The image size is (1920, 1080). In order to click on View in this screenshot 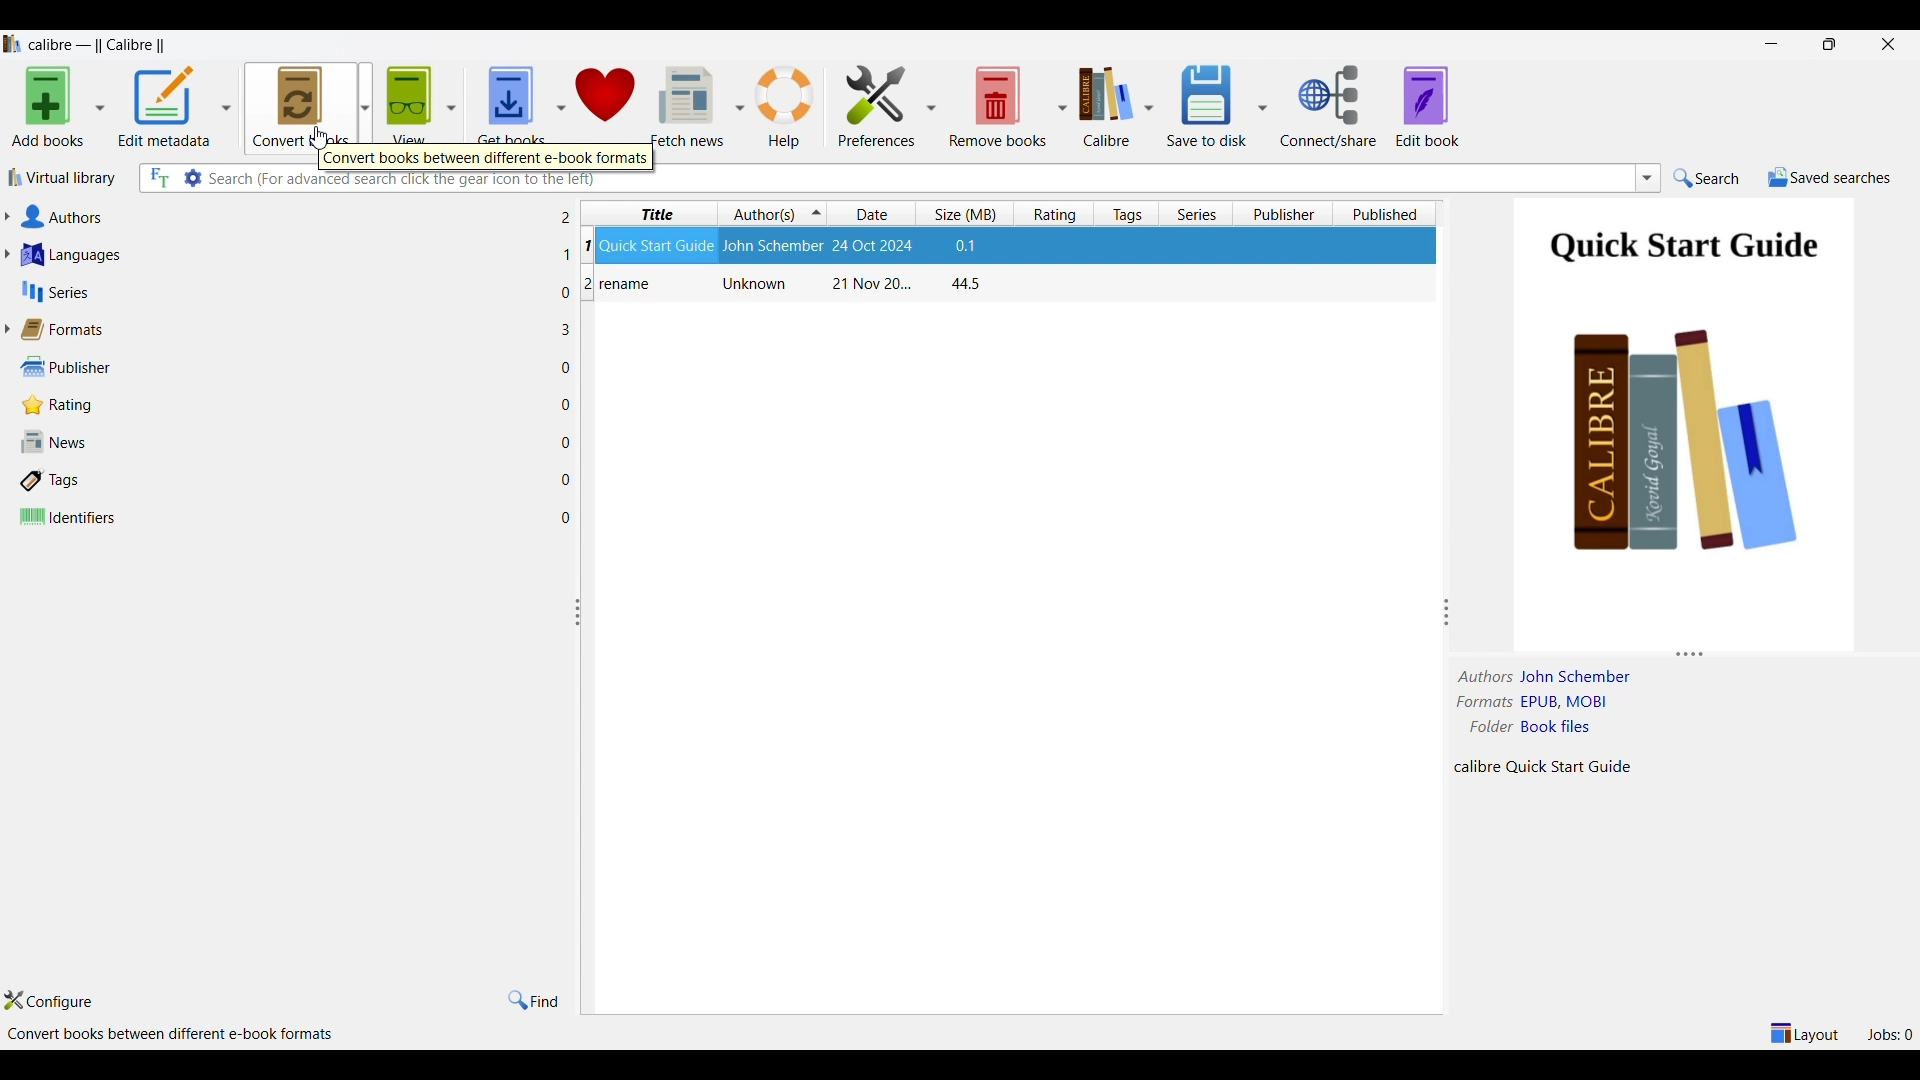, I will do `click(409, 103)`.